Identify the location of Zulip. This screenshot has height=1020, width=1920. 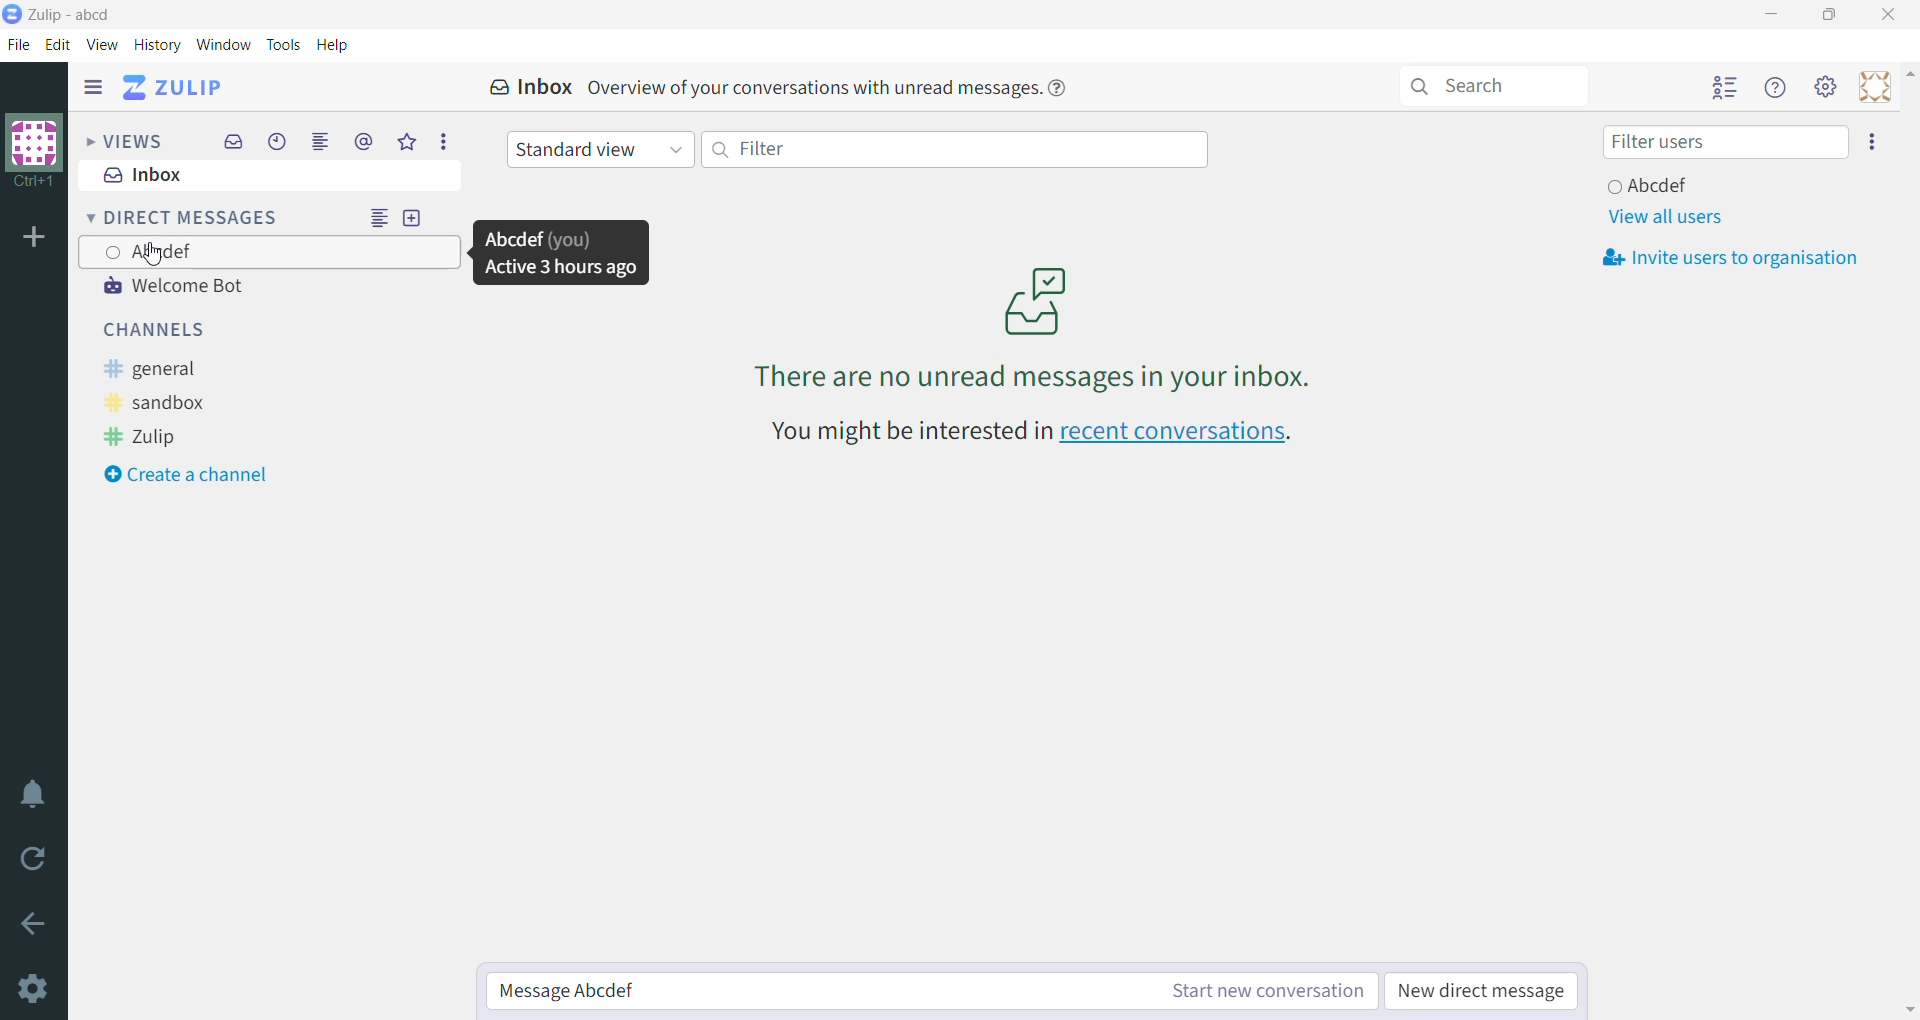
(143, 436).